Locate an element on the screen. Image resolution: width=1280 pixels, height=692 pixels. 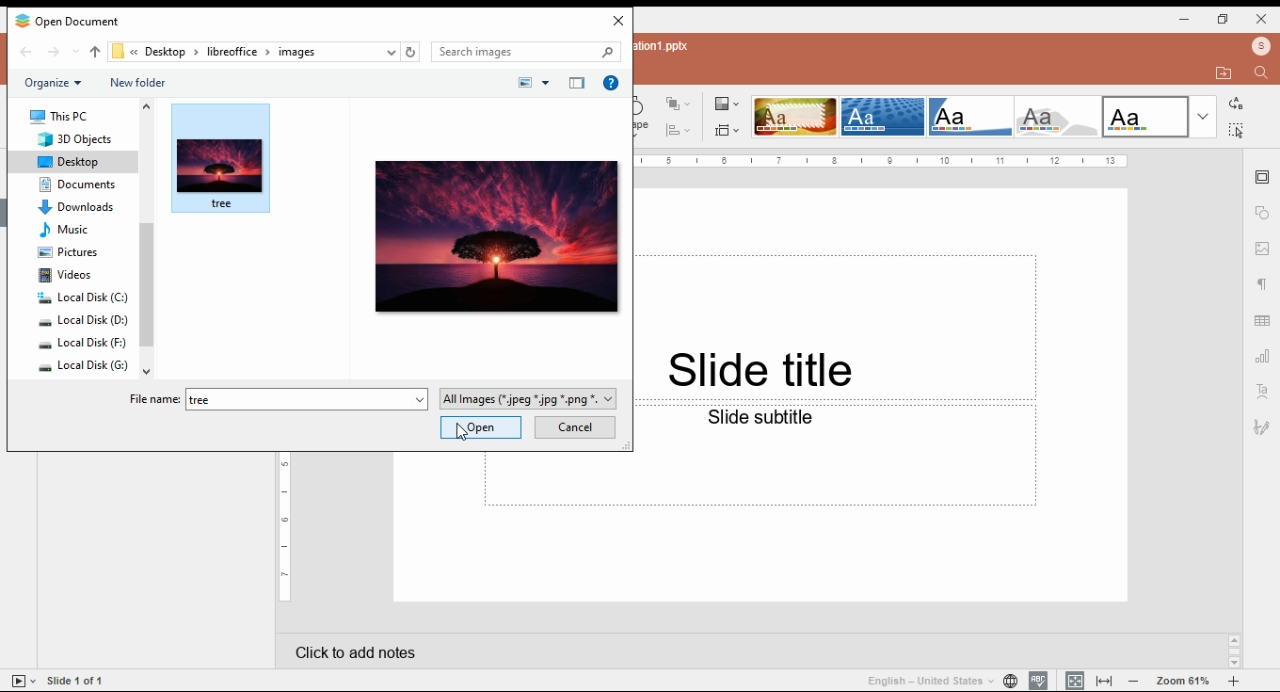
click to add notes is located at coordinates (732, 647).